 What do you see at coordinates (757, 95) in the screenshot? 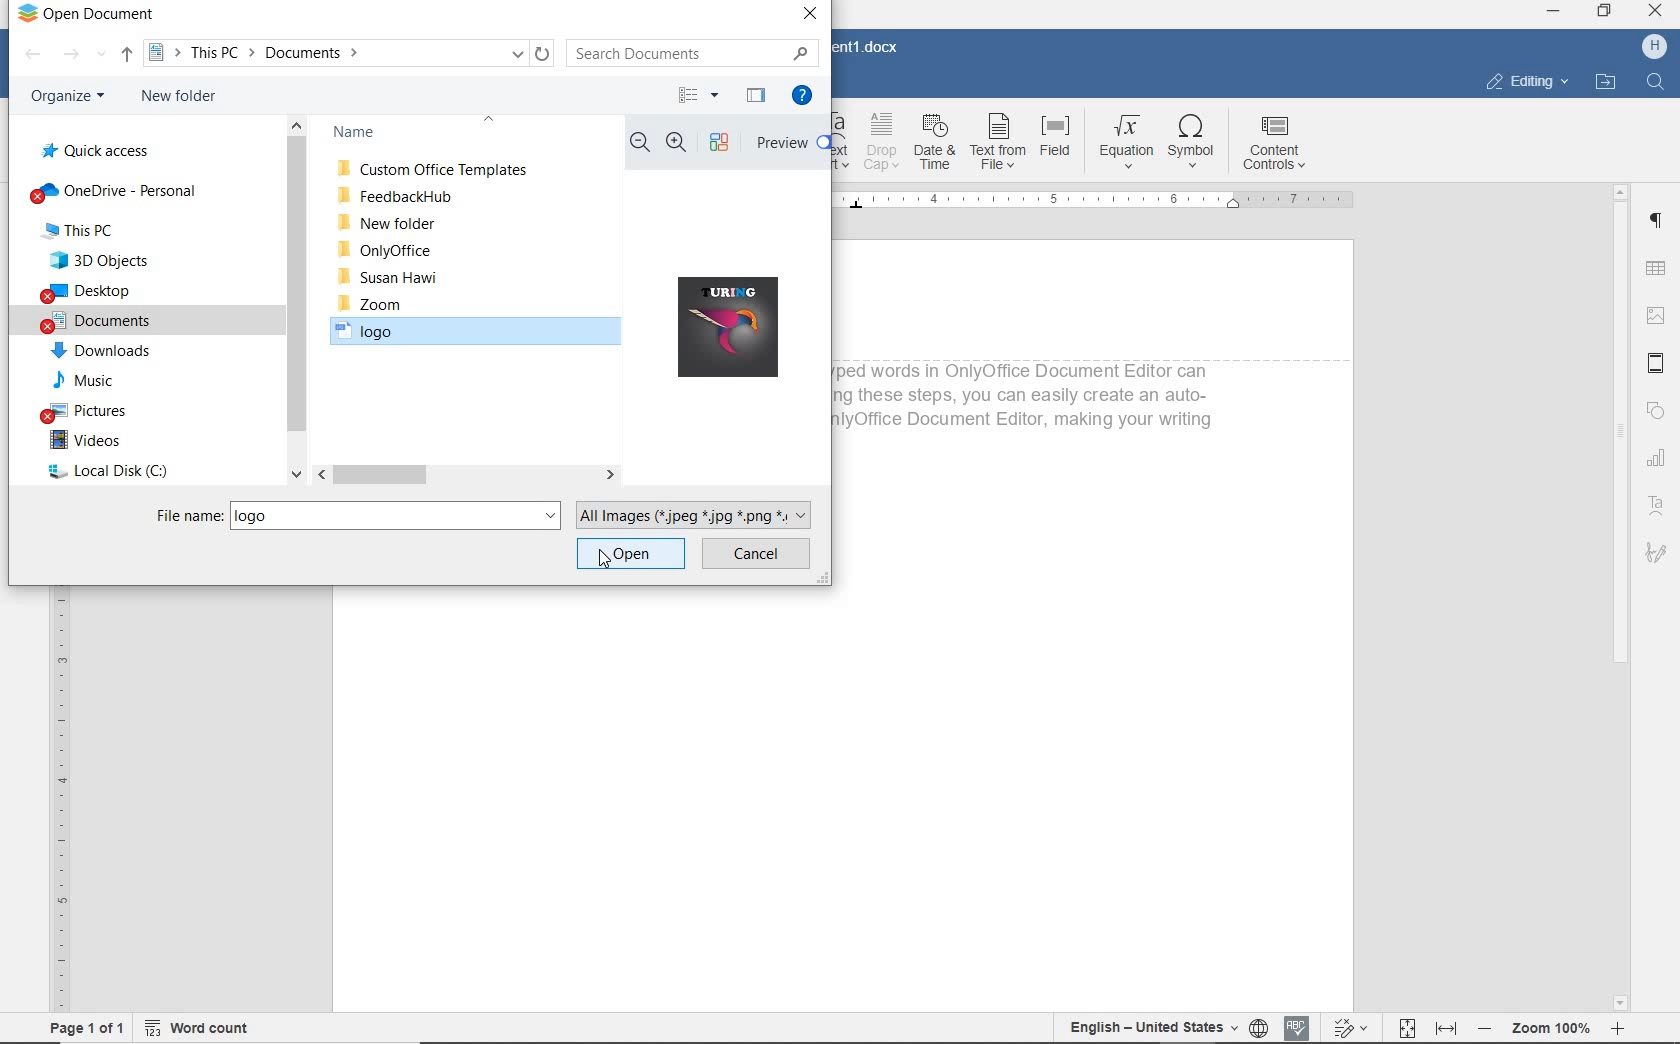
I see `HIDE THE PREVIEW PANE` at bounding box center [757, 95].